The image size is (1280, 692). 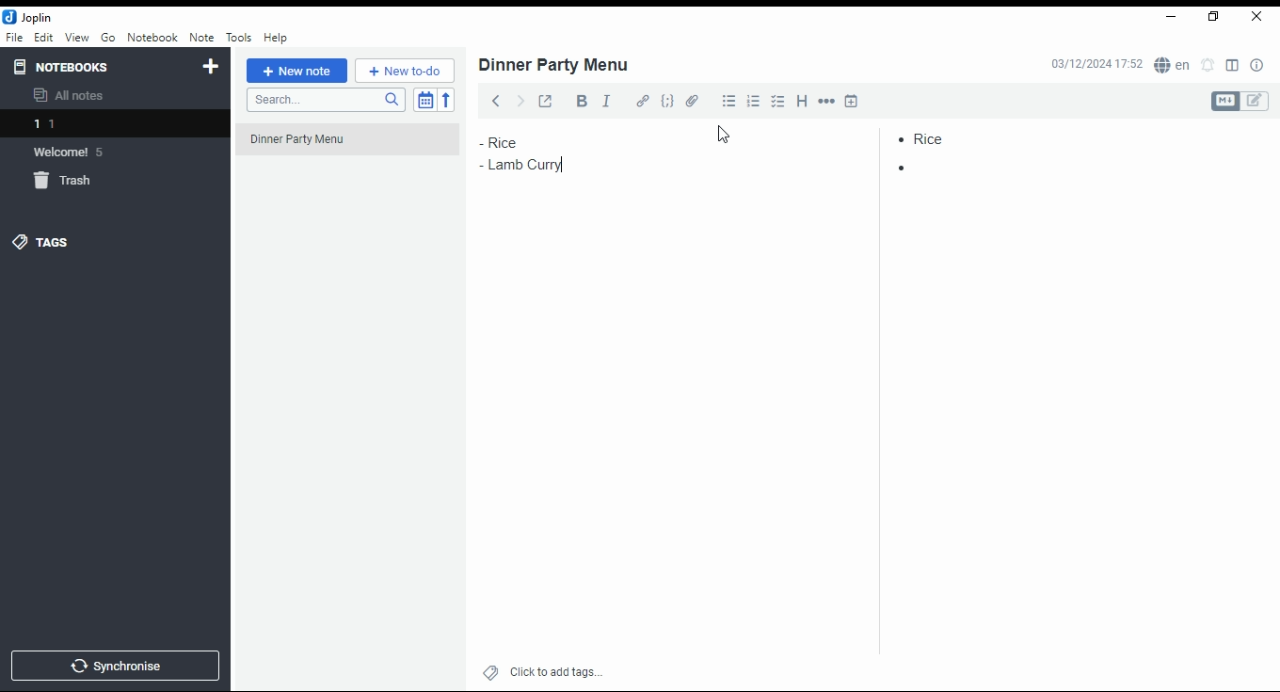 I want to click on italics, so click(x=607, y=100).